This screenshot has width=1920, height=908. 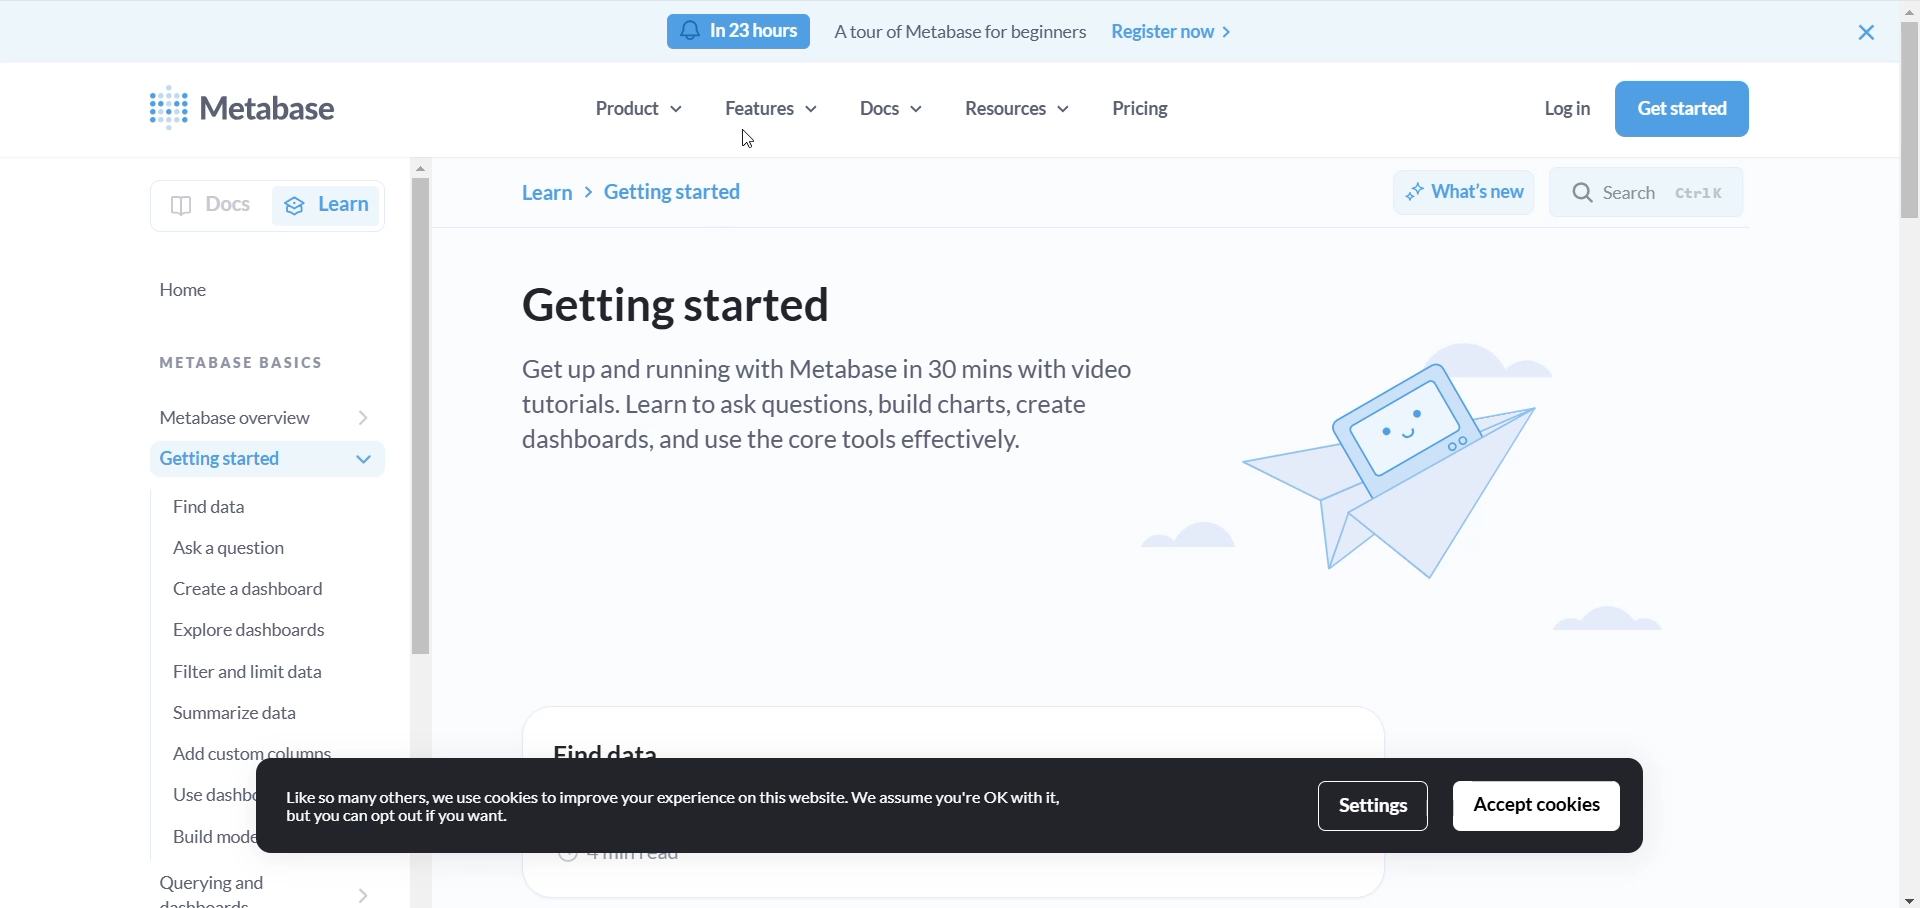 I want to click on register now button, so click(x=1174, y=32).